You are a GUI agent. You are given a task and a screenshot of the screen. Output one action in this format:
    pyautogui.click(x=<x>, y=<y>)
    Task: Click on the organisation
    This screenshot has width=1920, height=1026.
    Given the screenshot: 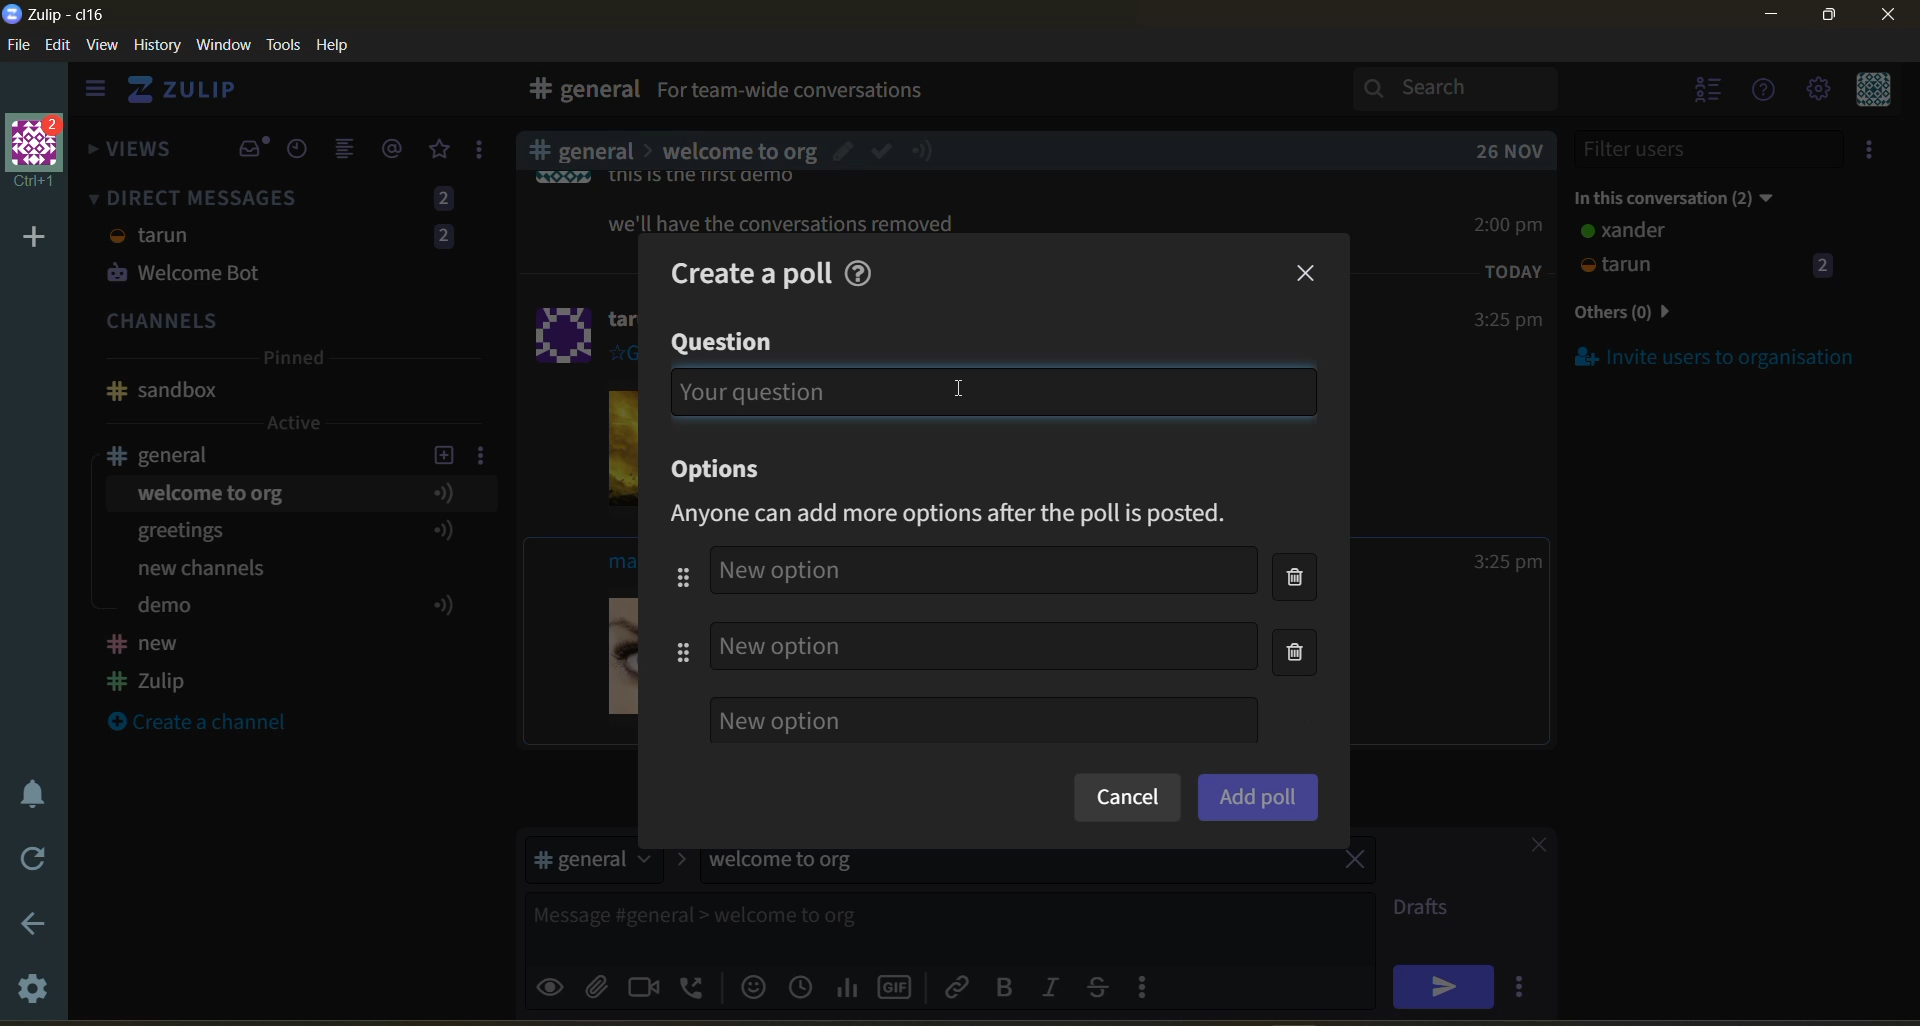 What is the action you would take?
    pyautogui.click(x=40, y=153)
    